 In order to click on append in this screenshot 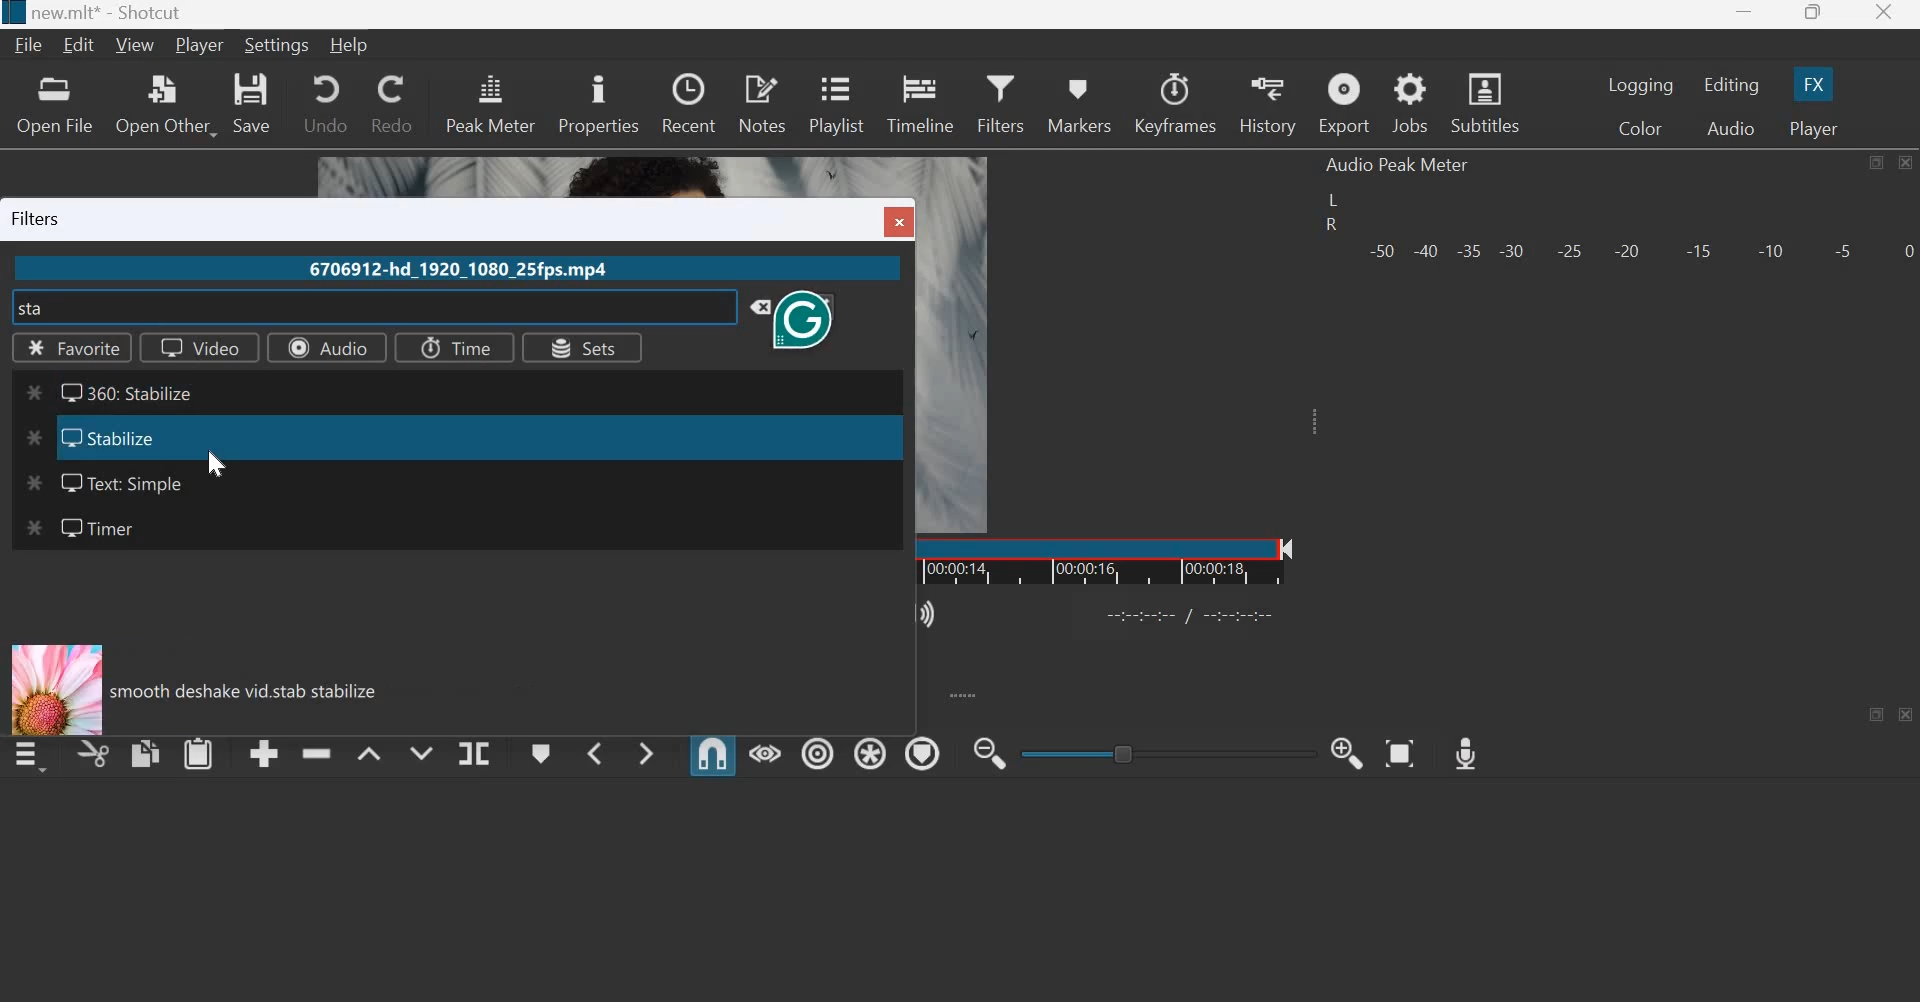, I will do `click(264, 755)`.